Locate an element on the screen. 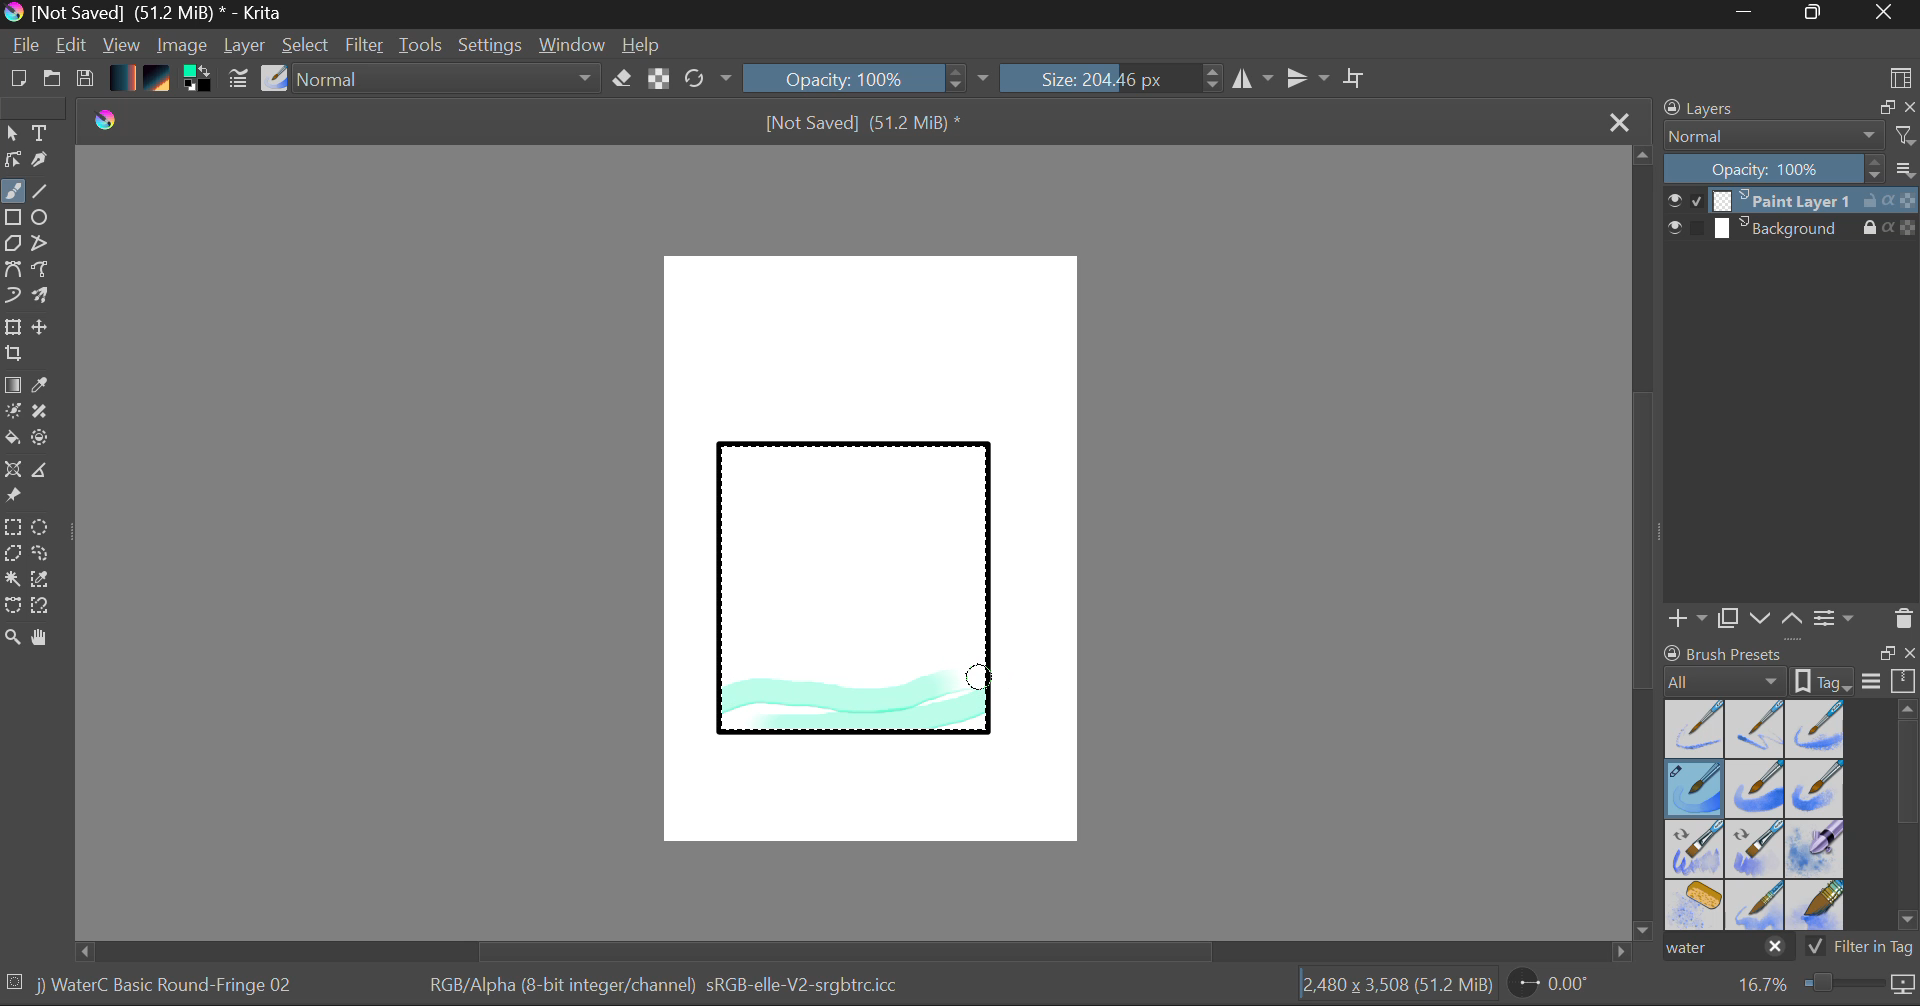  Move Layer Up is located at coordinates (1793, 617).